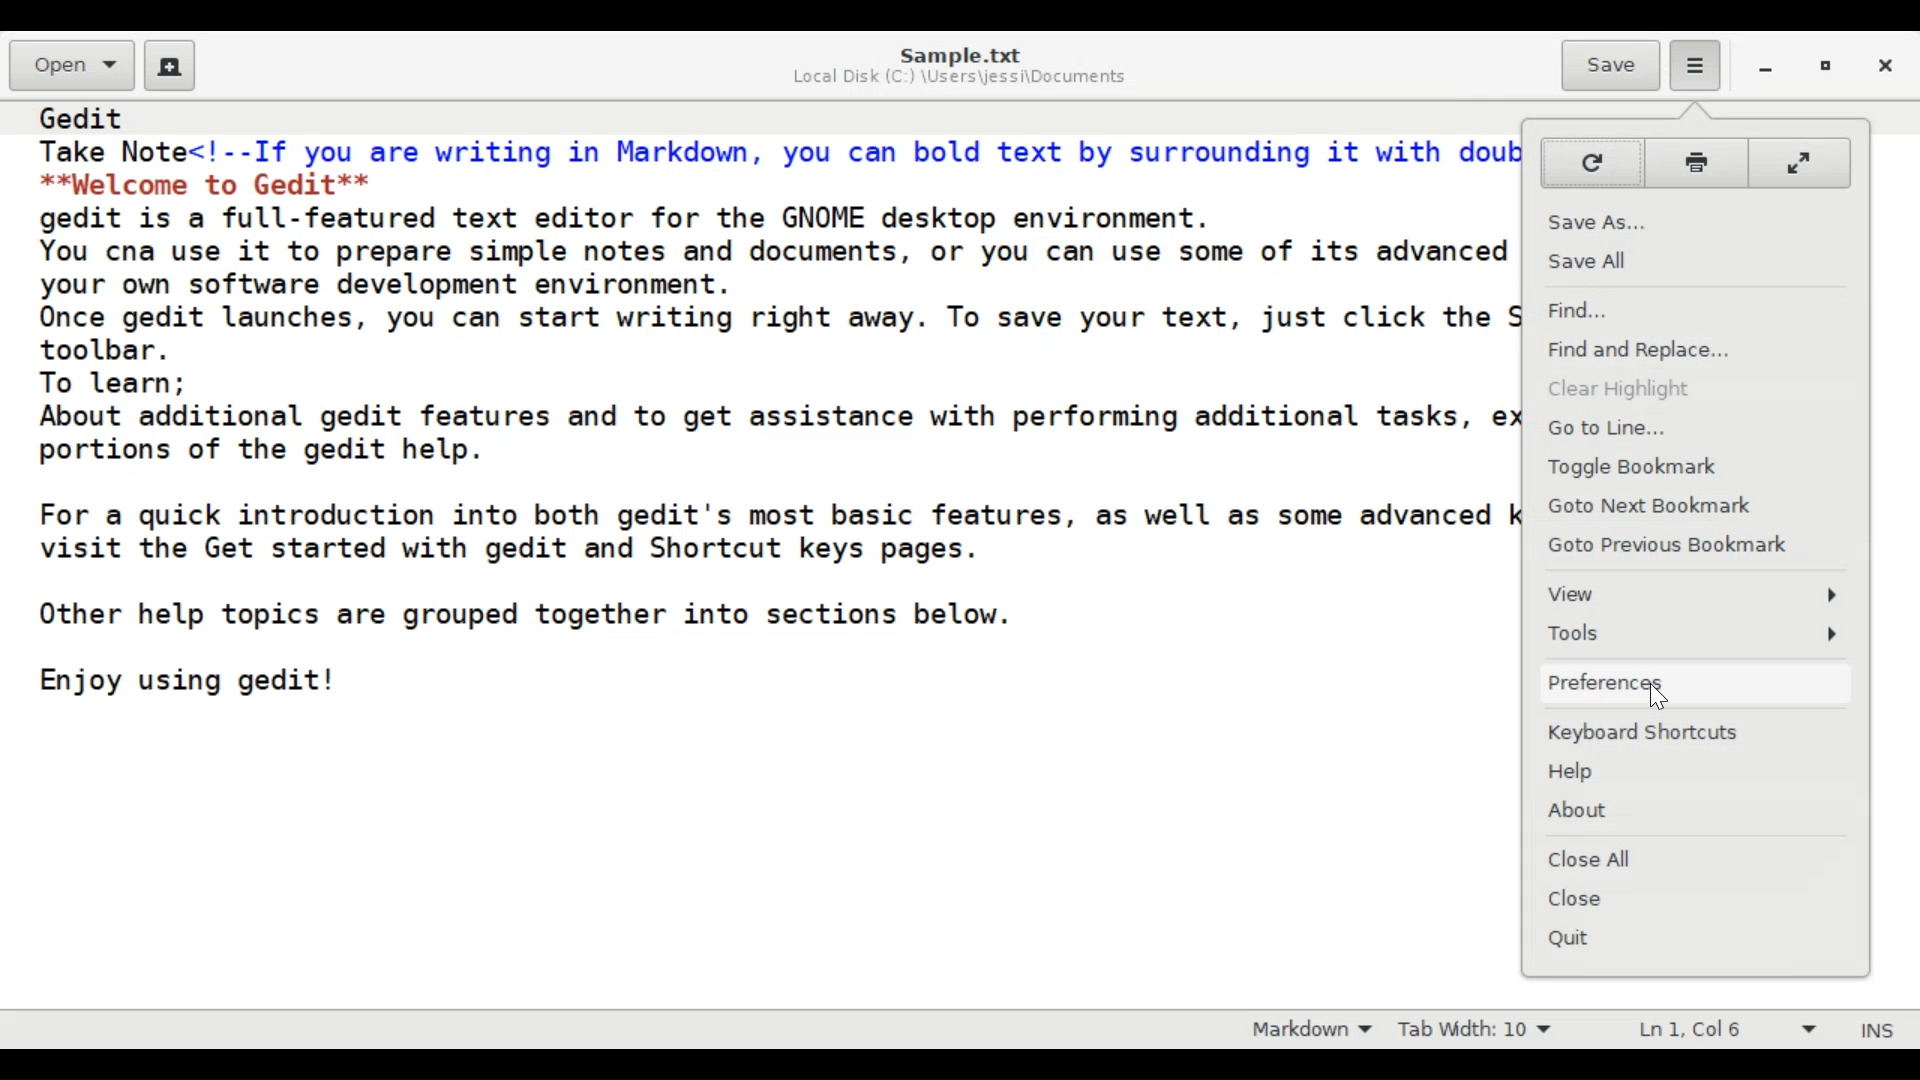 The height and width of the screenshot is (1080, 1920). Describe the element at coordinates (1653, 736) in the screenshot. I see `Keyboard shortcuts` at that location.